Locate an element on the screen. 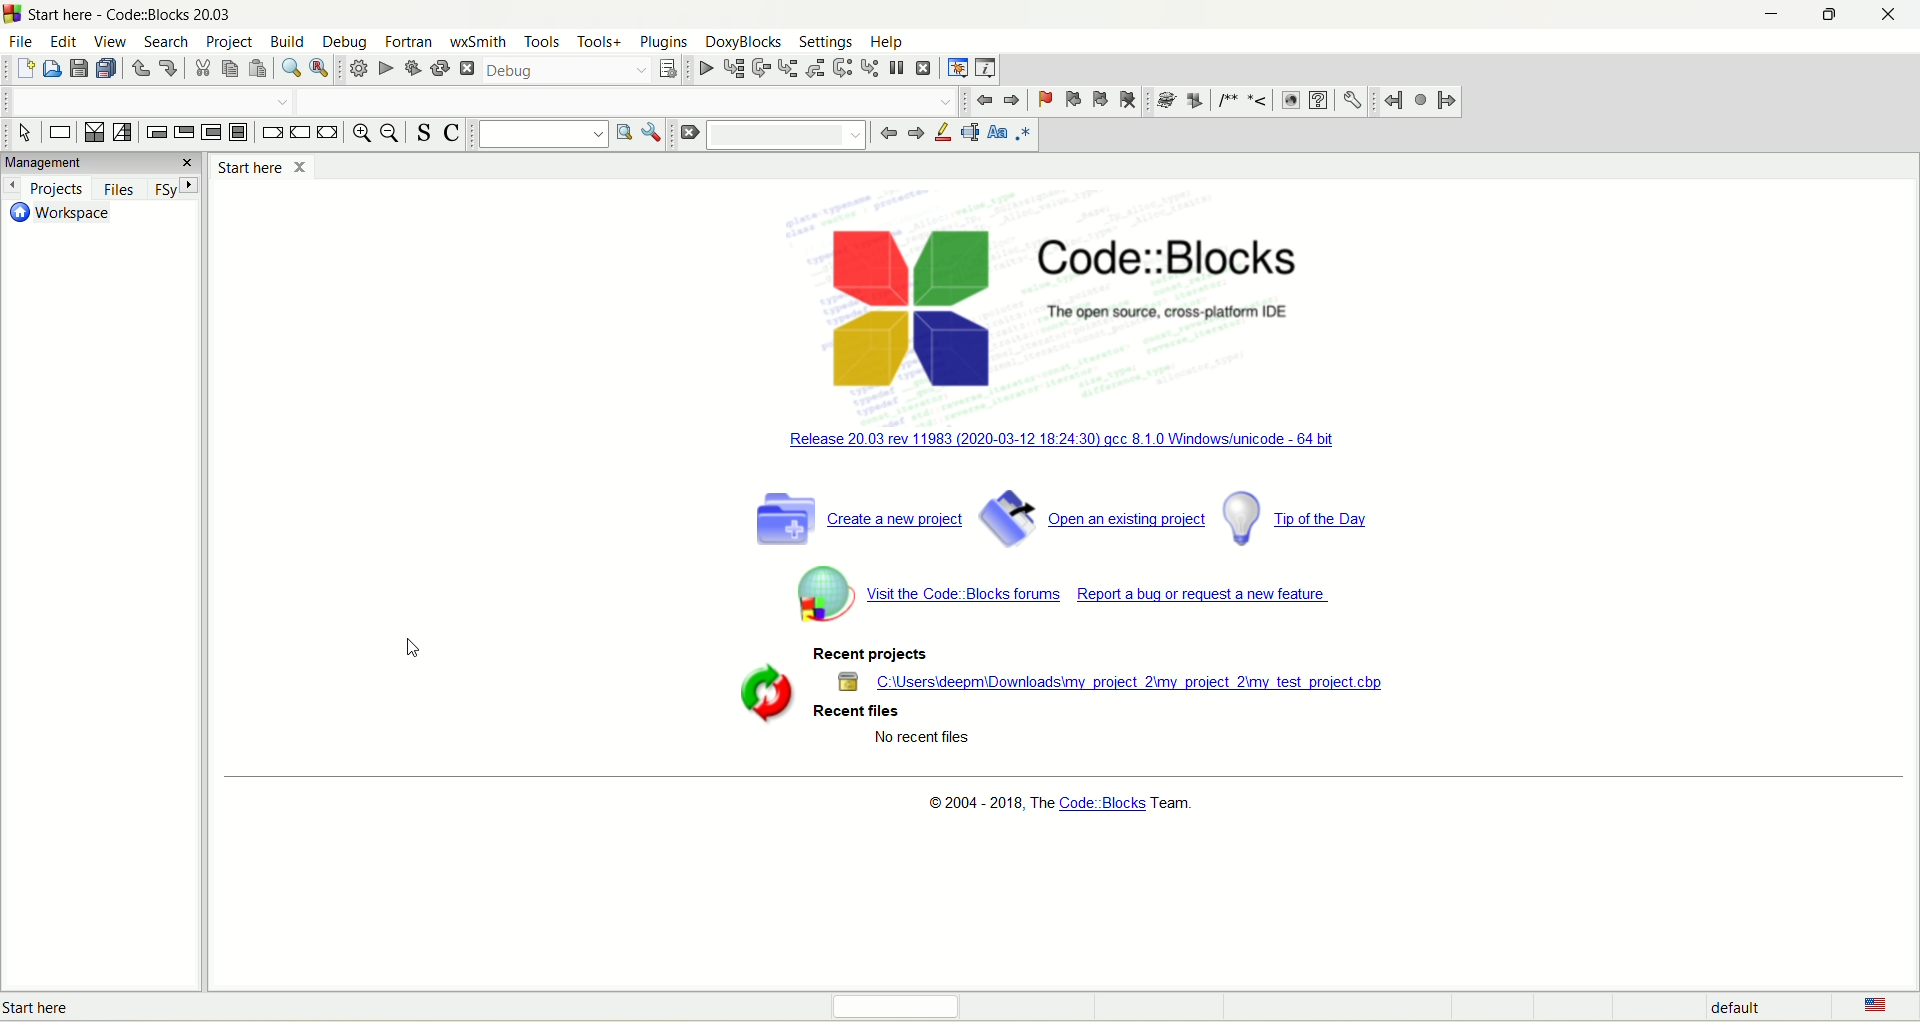 The height and width of the screenshot is (1022, 1920). CHM is located at coordinates (1317, 102).